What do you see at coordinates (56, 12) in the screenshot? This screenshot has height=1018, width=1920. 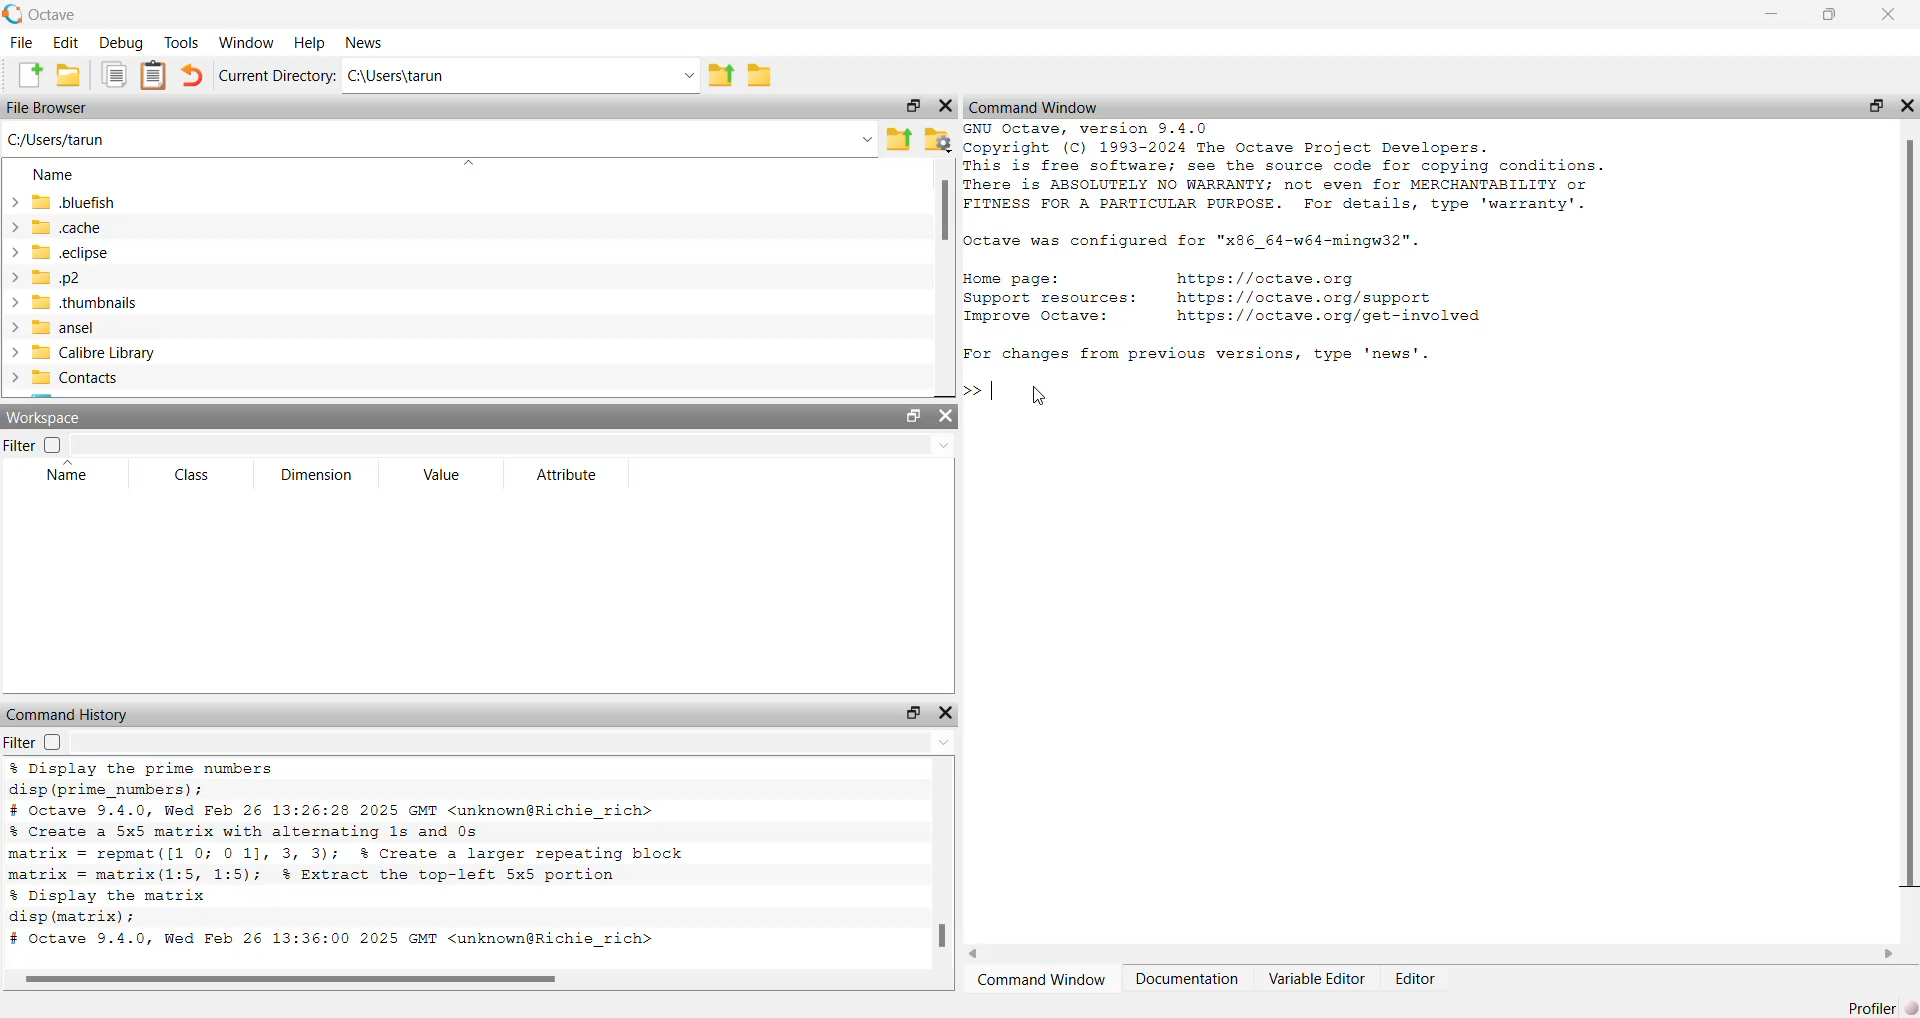 I see `octave` at bounding box center [56, 12].